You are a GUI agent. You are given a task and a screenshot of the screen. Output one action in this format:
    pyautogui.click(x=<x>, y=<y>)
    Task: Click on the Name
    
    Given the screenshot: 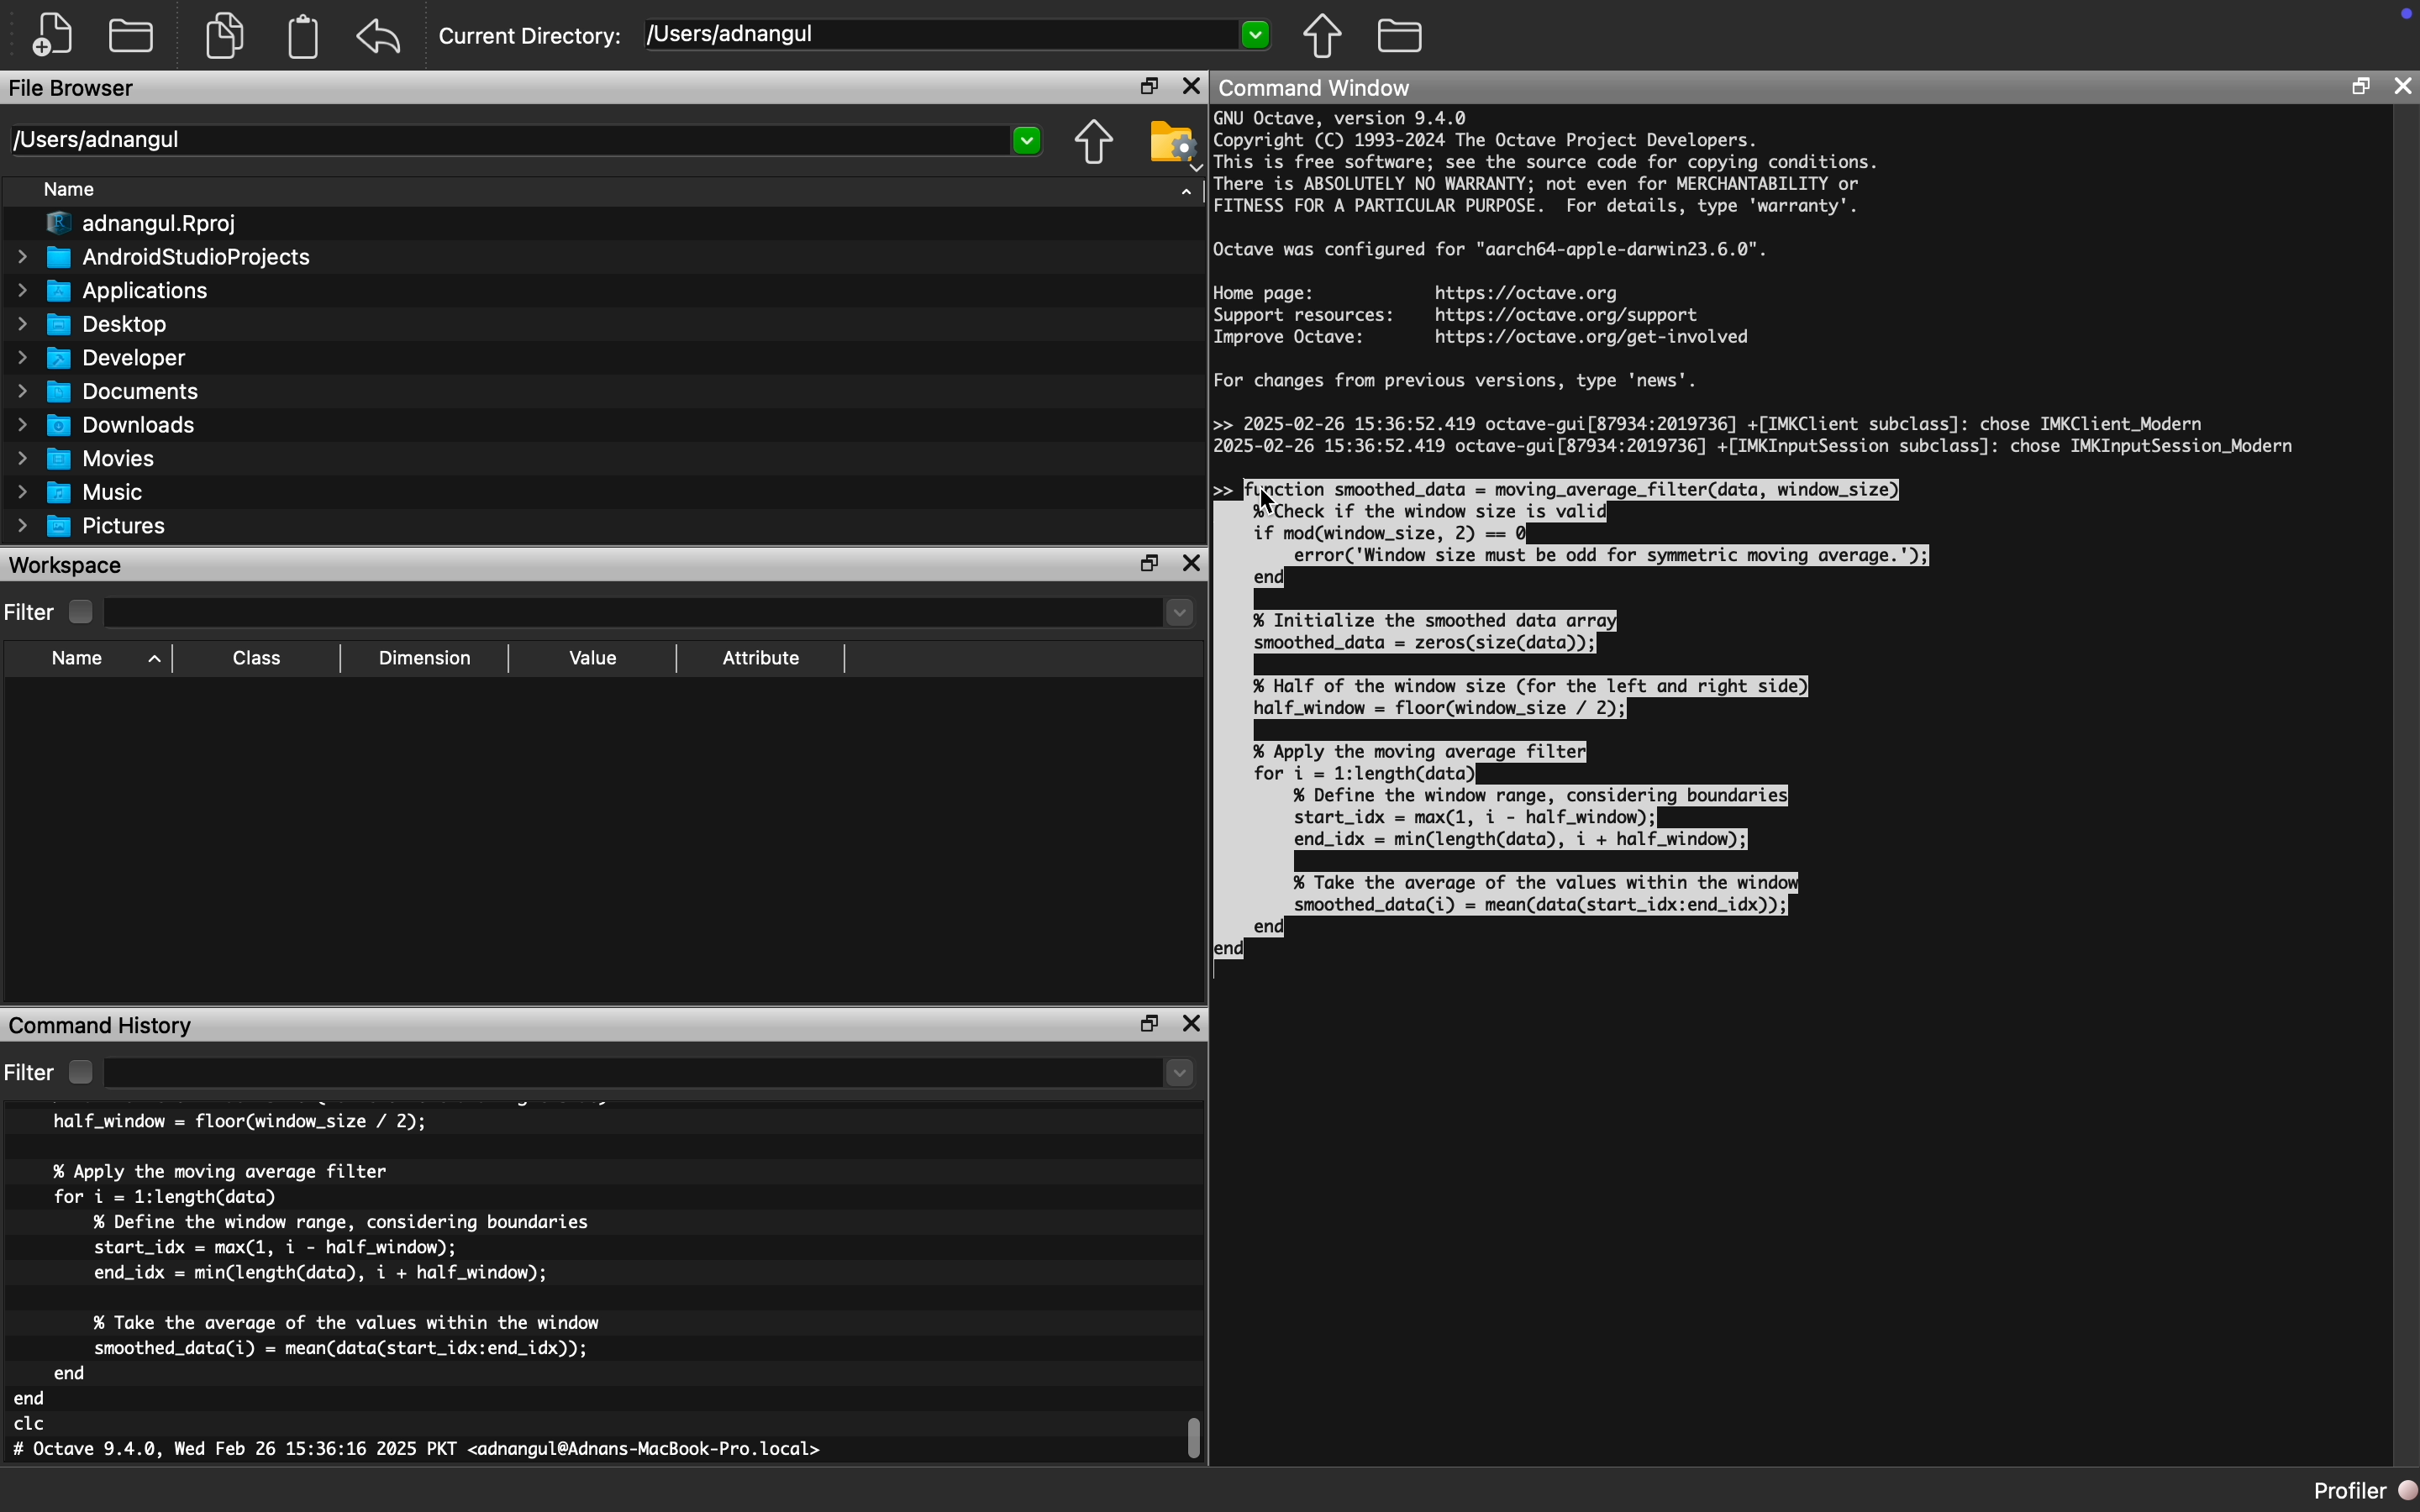 What is the action you would take?
    pyautogui.click(x=71, y=189)
    